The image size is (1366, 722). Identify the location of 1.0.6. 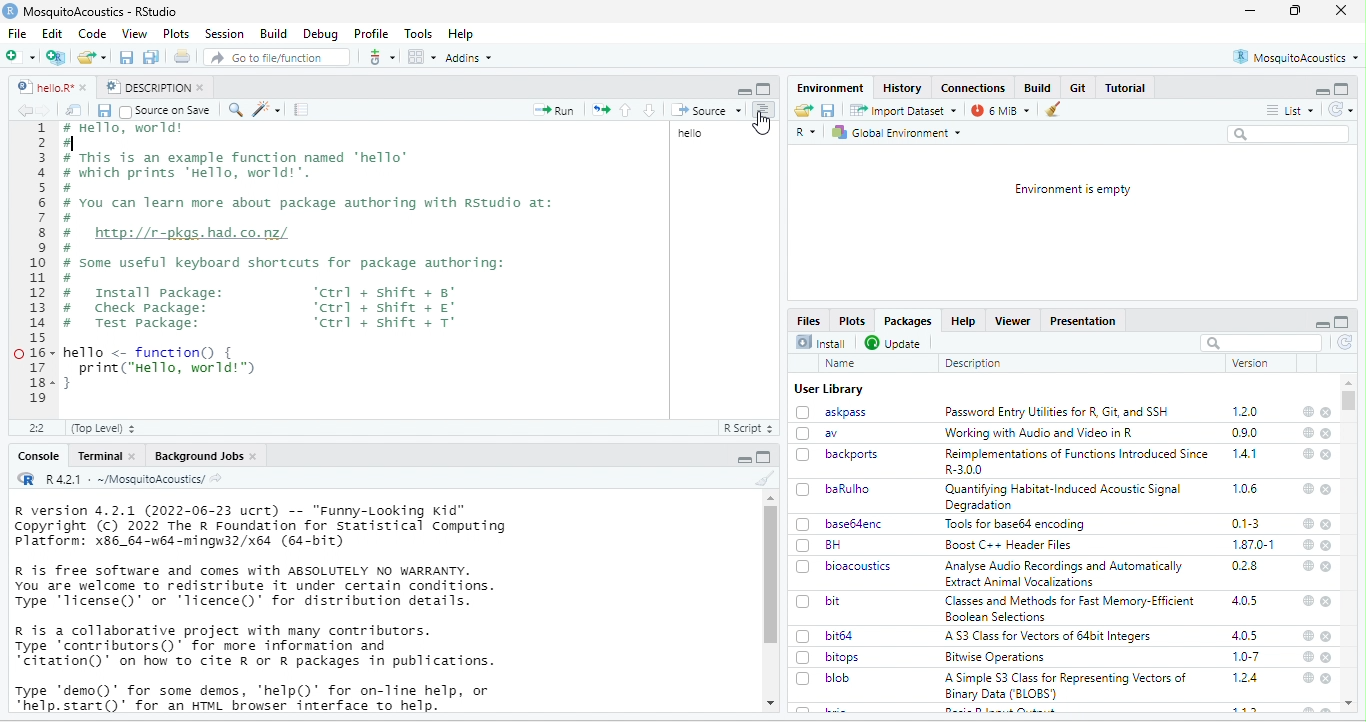
(1244, 488).